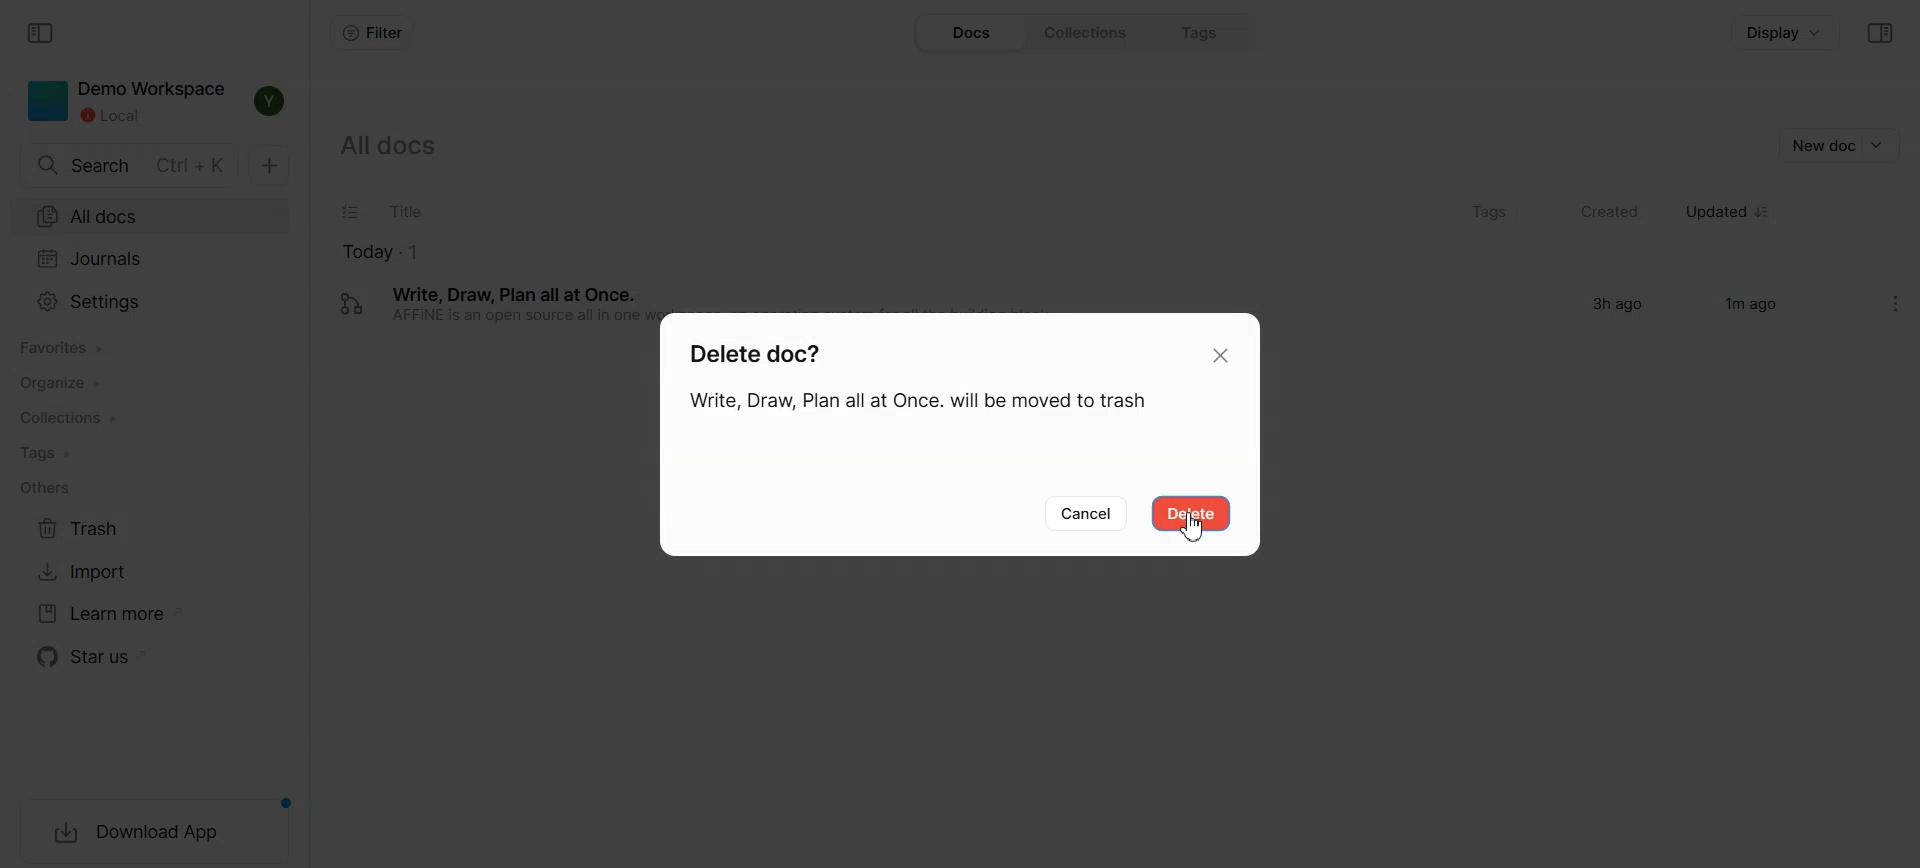  What do you see at coordinates (371, 33) in the screenshot?
I see `Filter` at bounding box center [371, 33].